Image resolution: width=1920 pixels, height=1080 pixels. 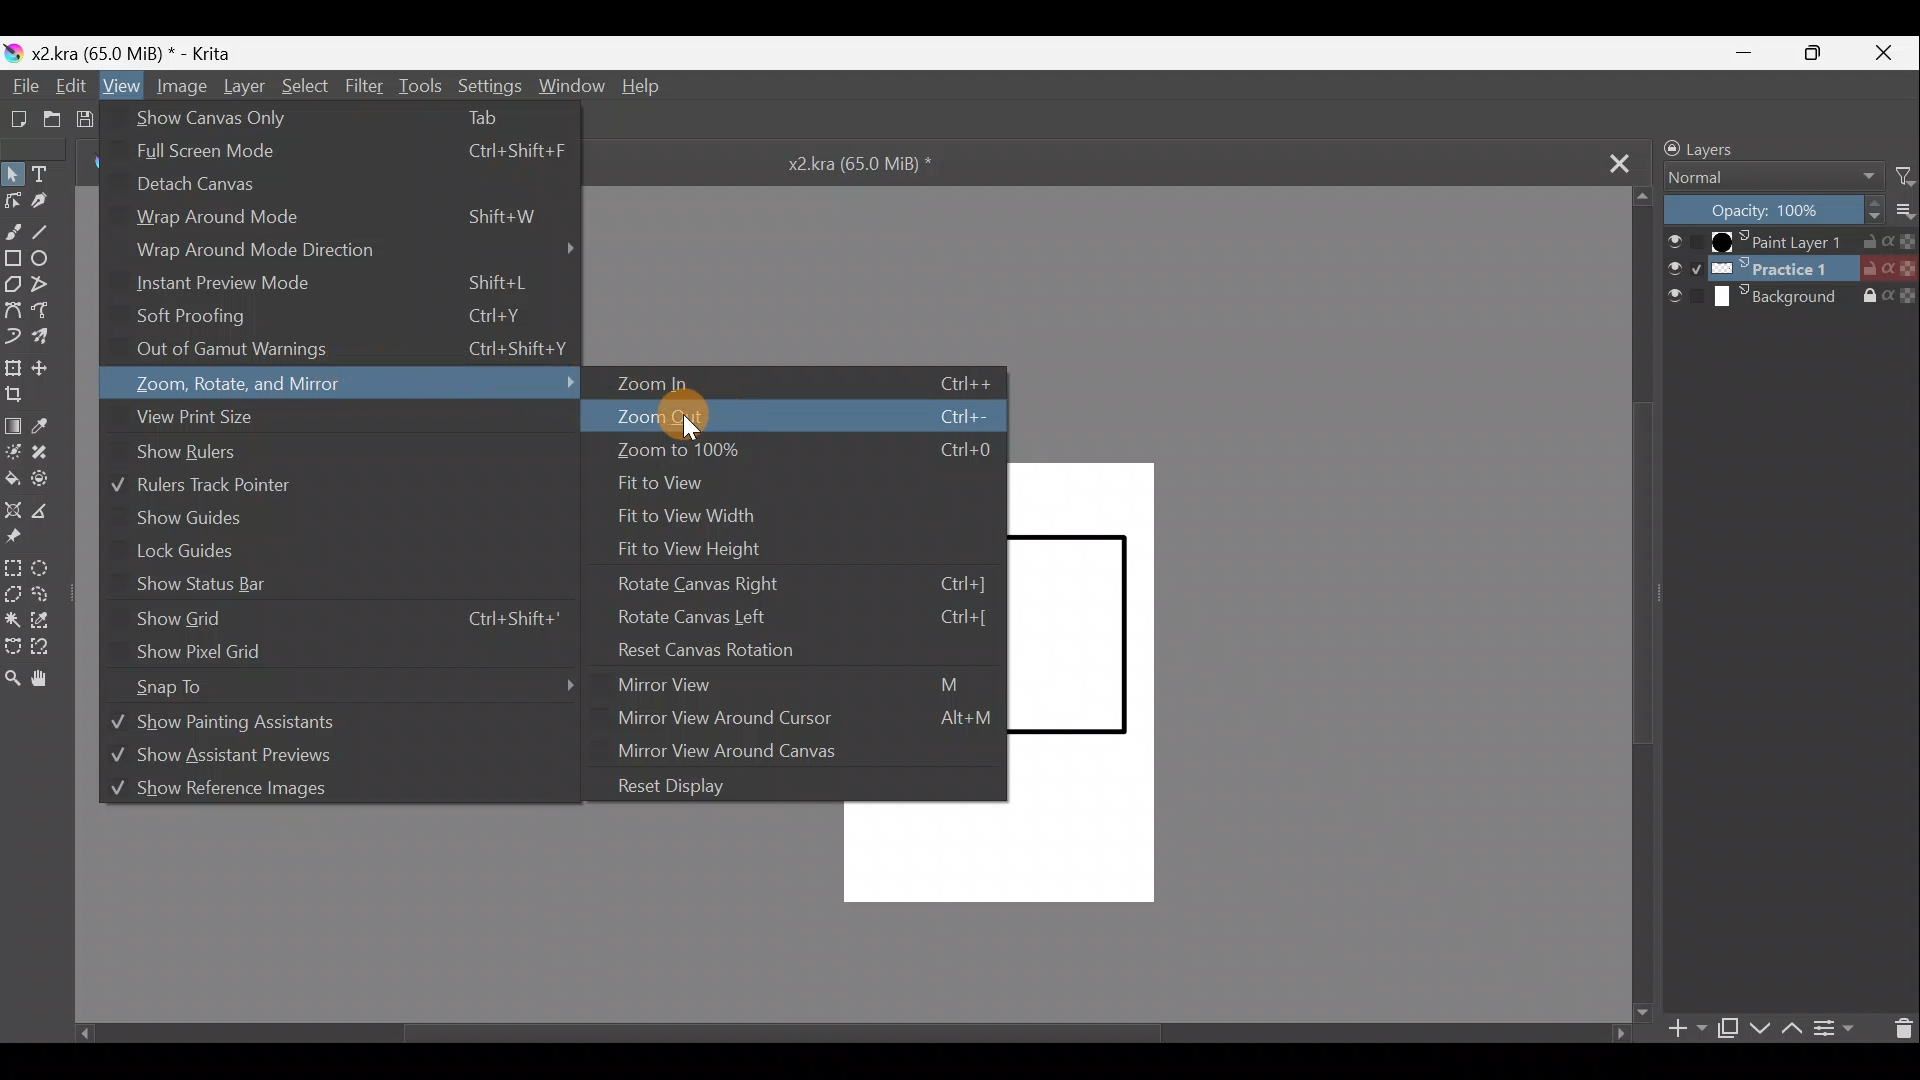 I want to click on File, so click(x=22, y=86).